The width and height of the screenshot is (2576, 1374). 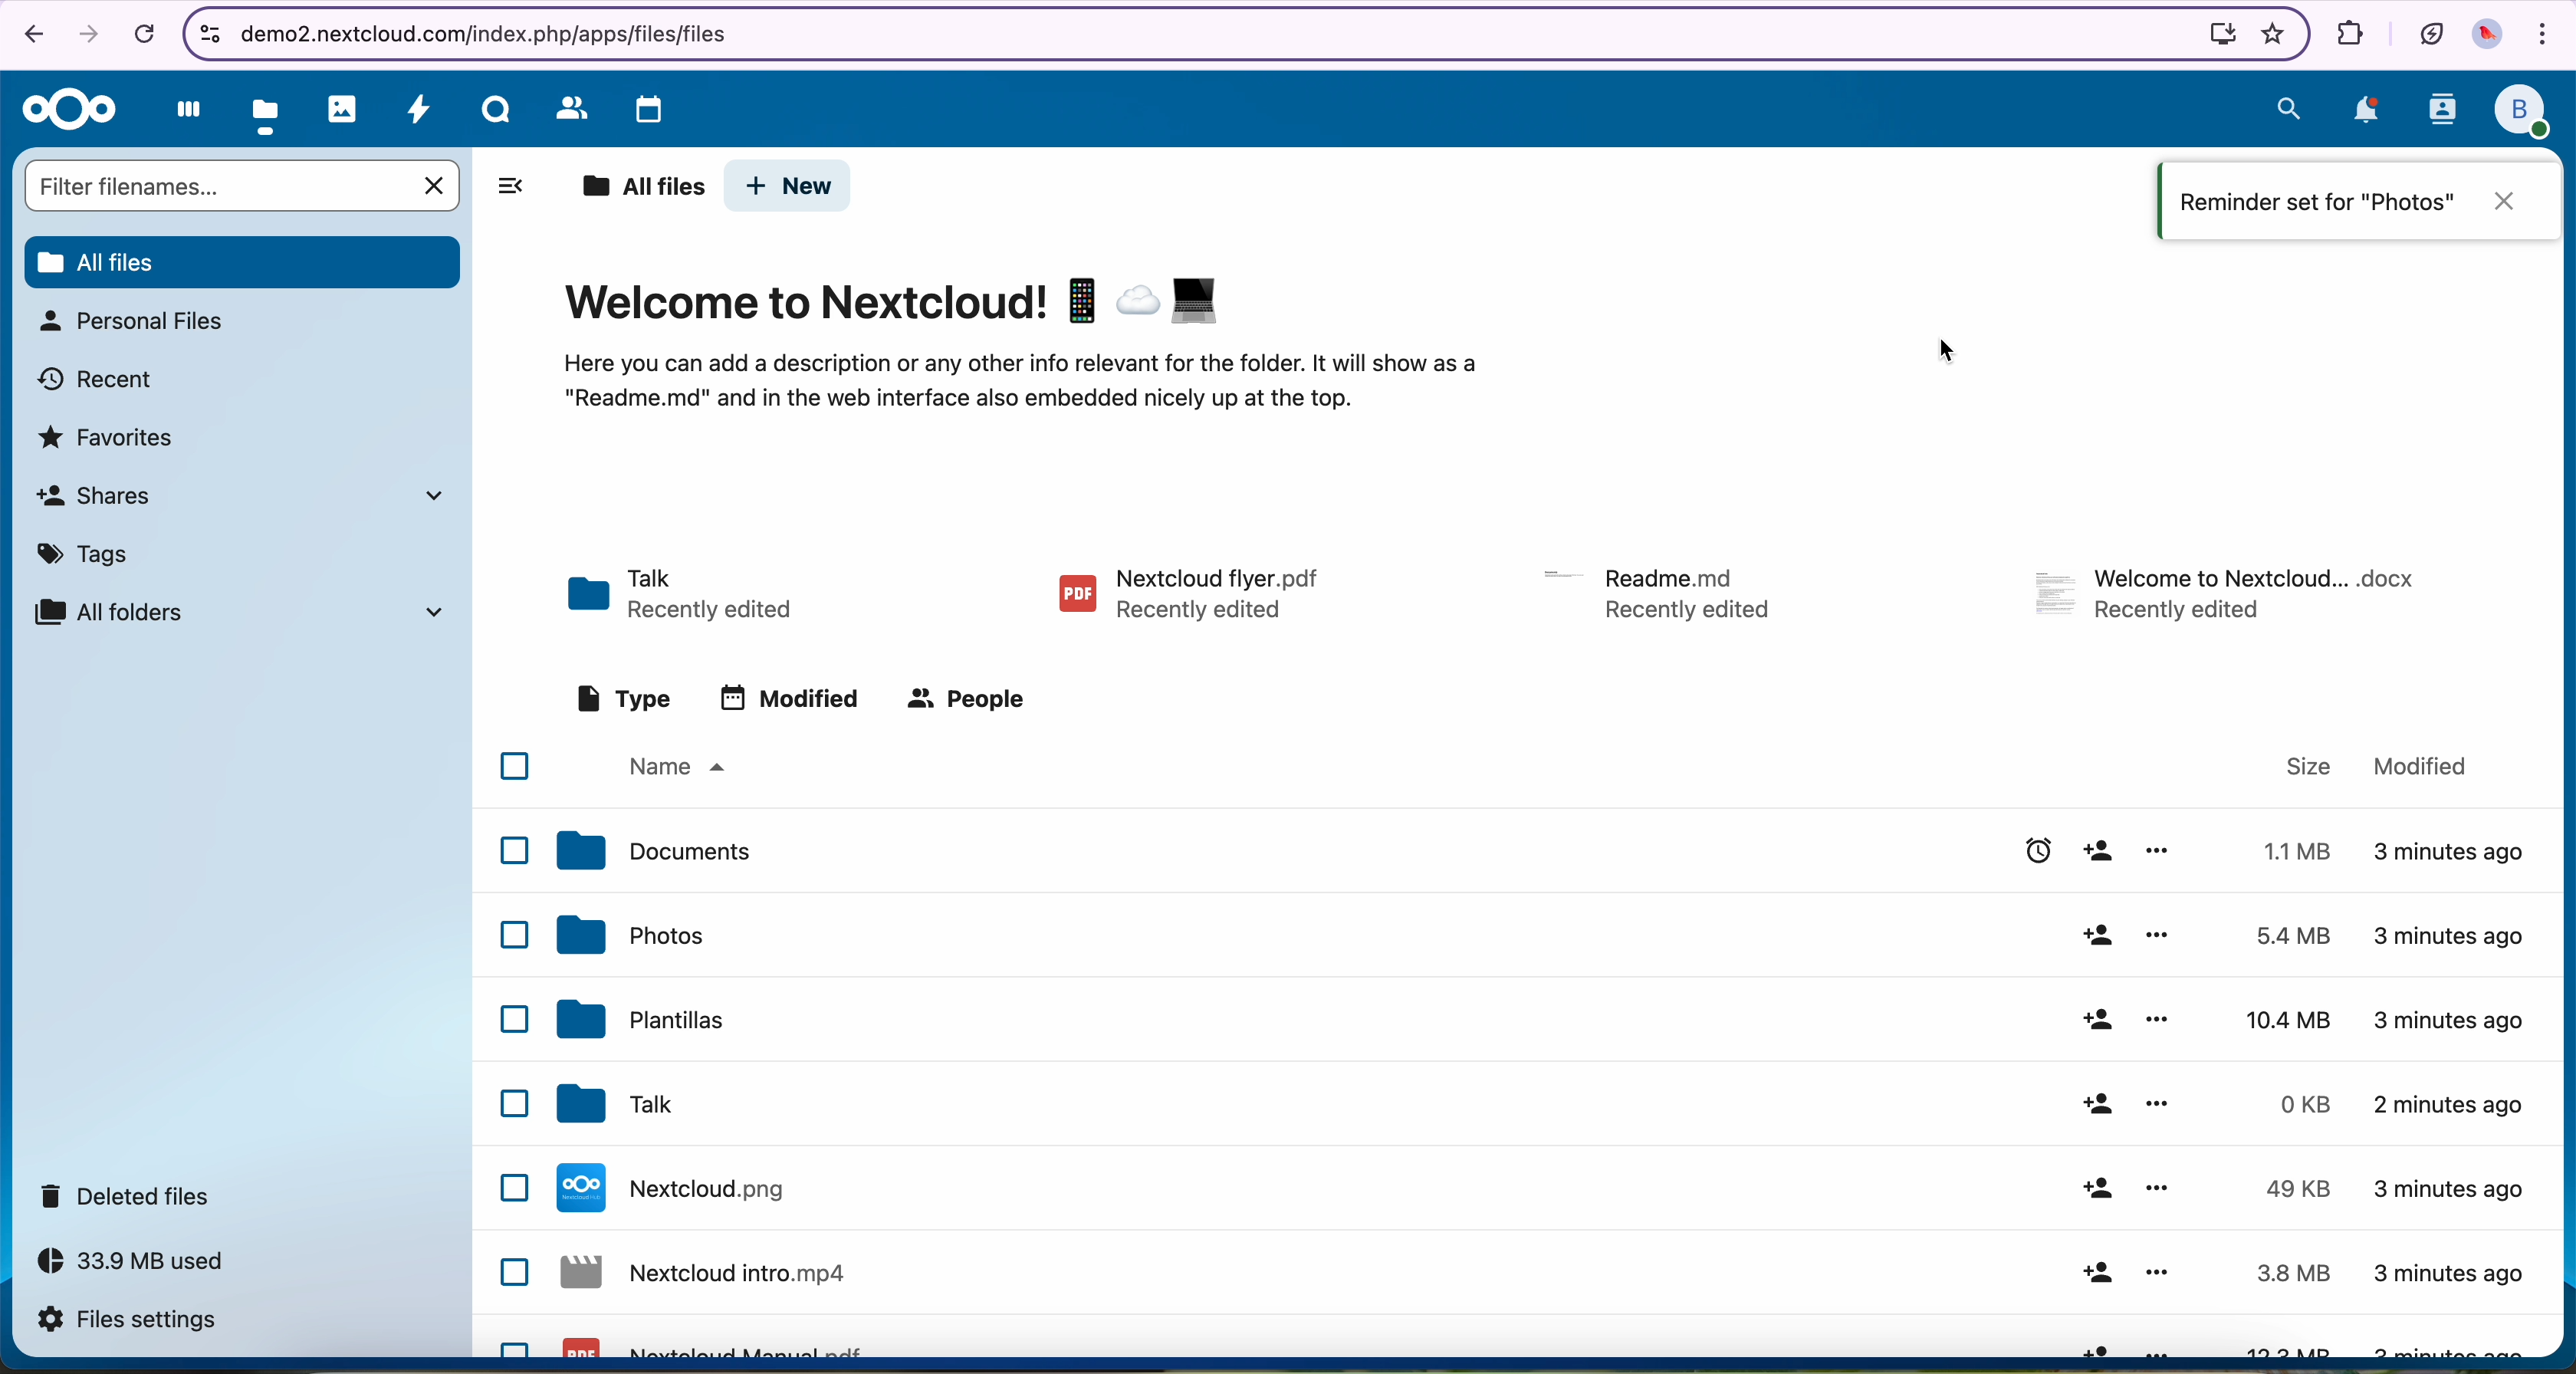 I want to click on extensions, so click(x=2346, y=31).